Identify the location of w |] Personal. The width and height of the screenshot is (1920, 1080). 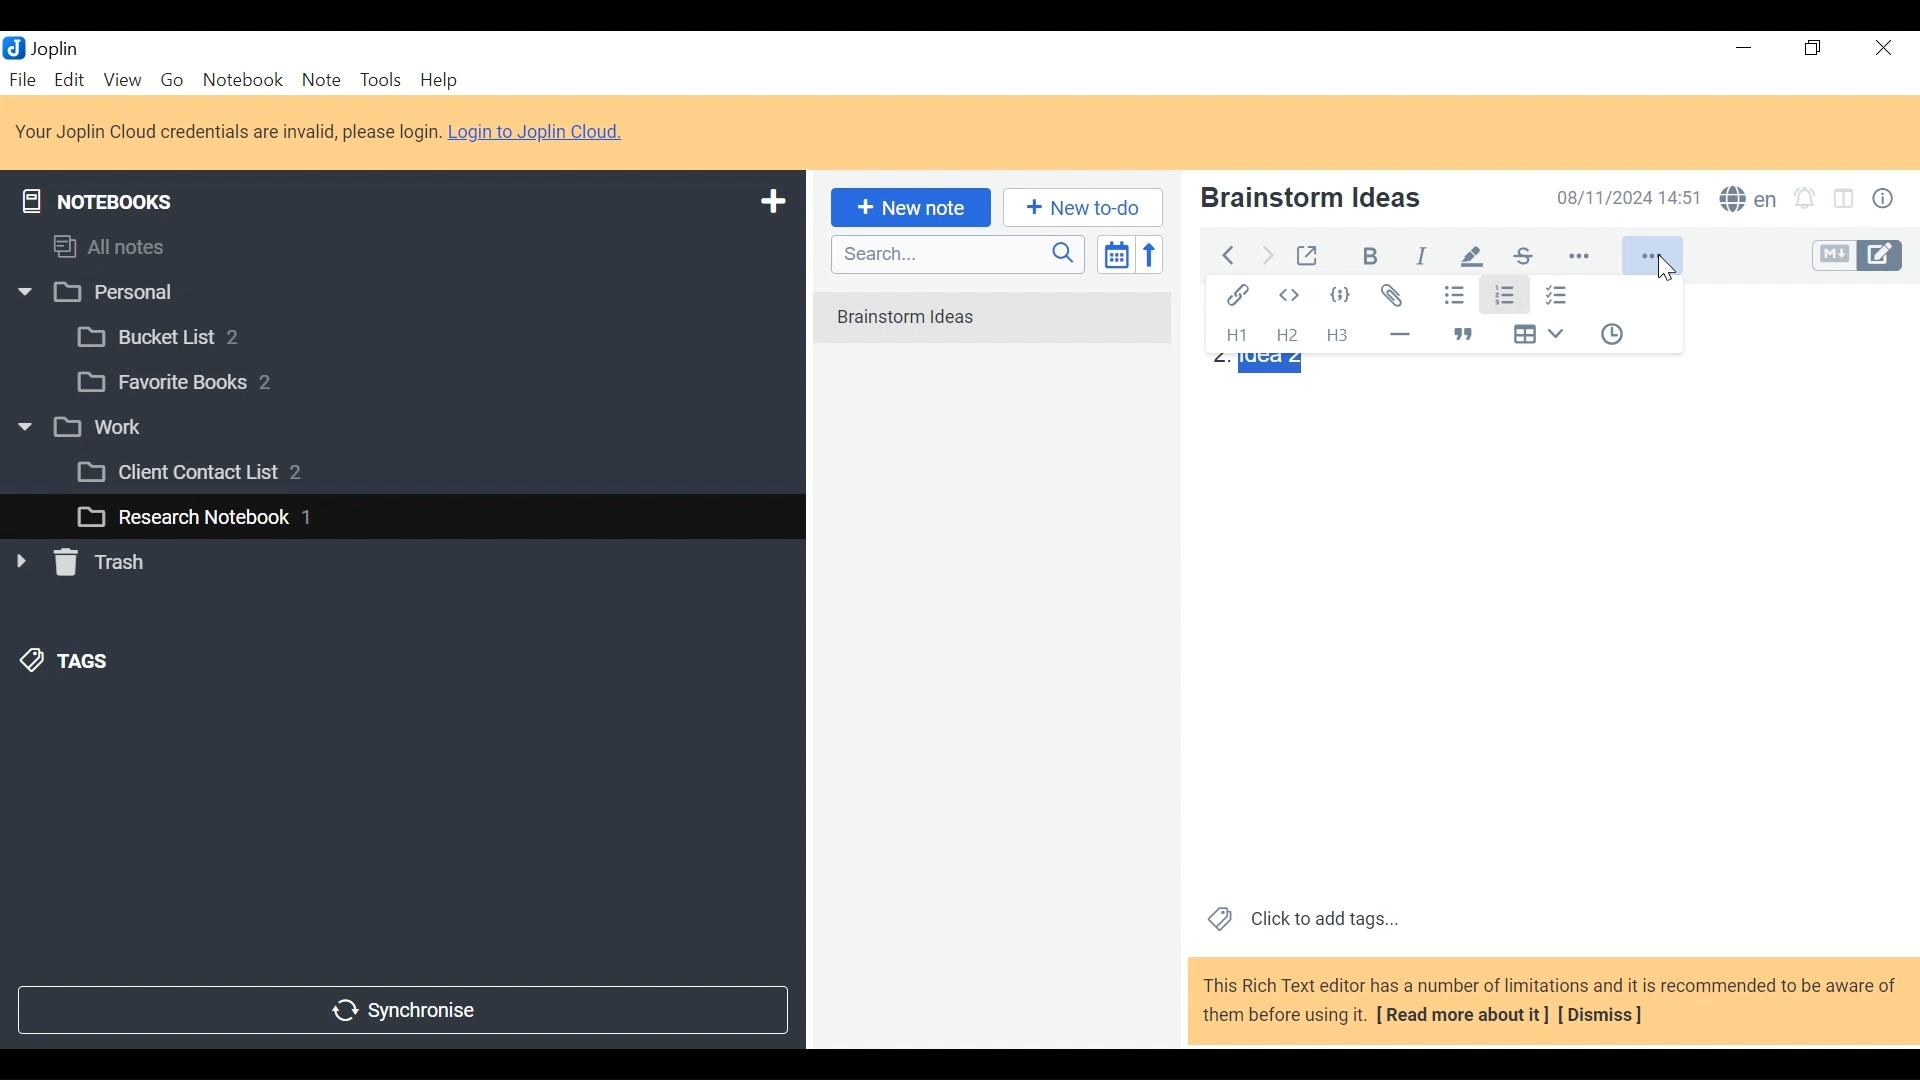
(107, 294).